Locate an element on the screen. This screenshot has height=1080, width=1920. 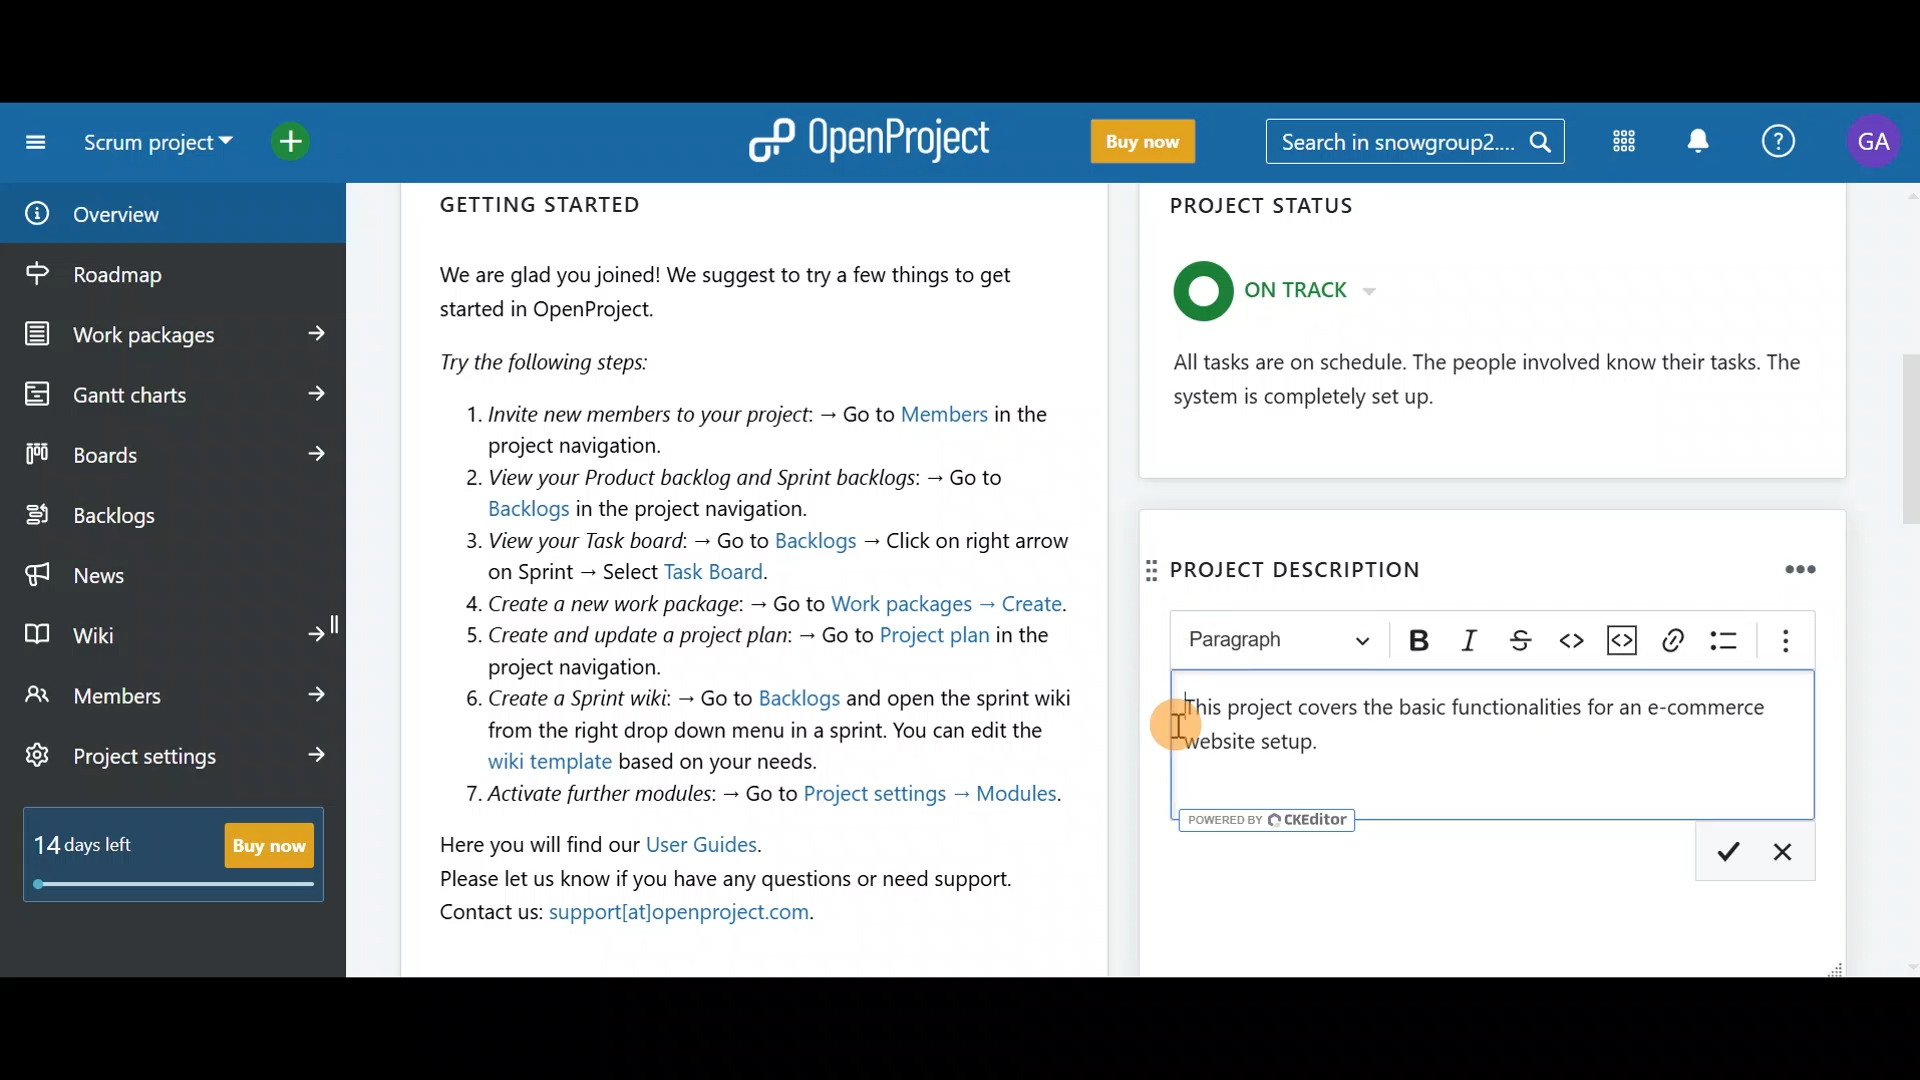
Roadmap is located at coordinates (138, 275).